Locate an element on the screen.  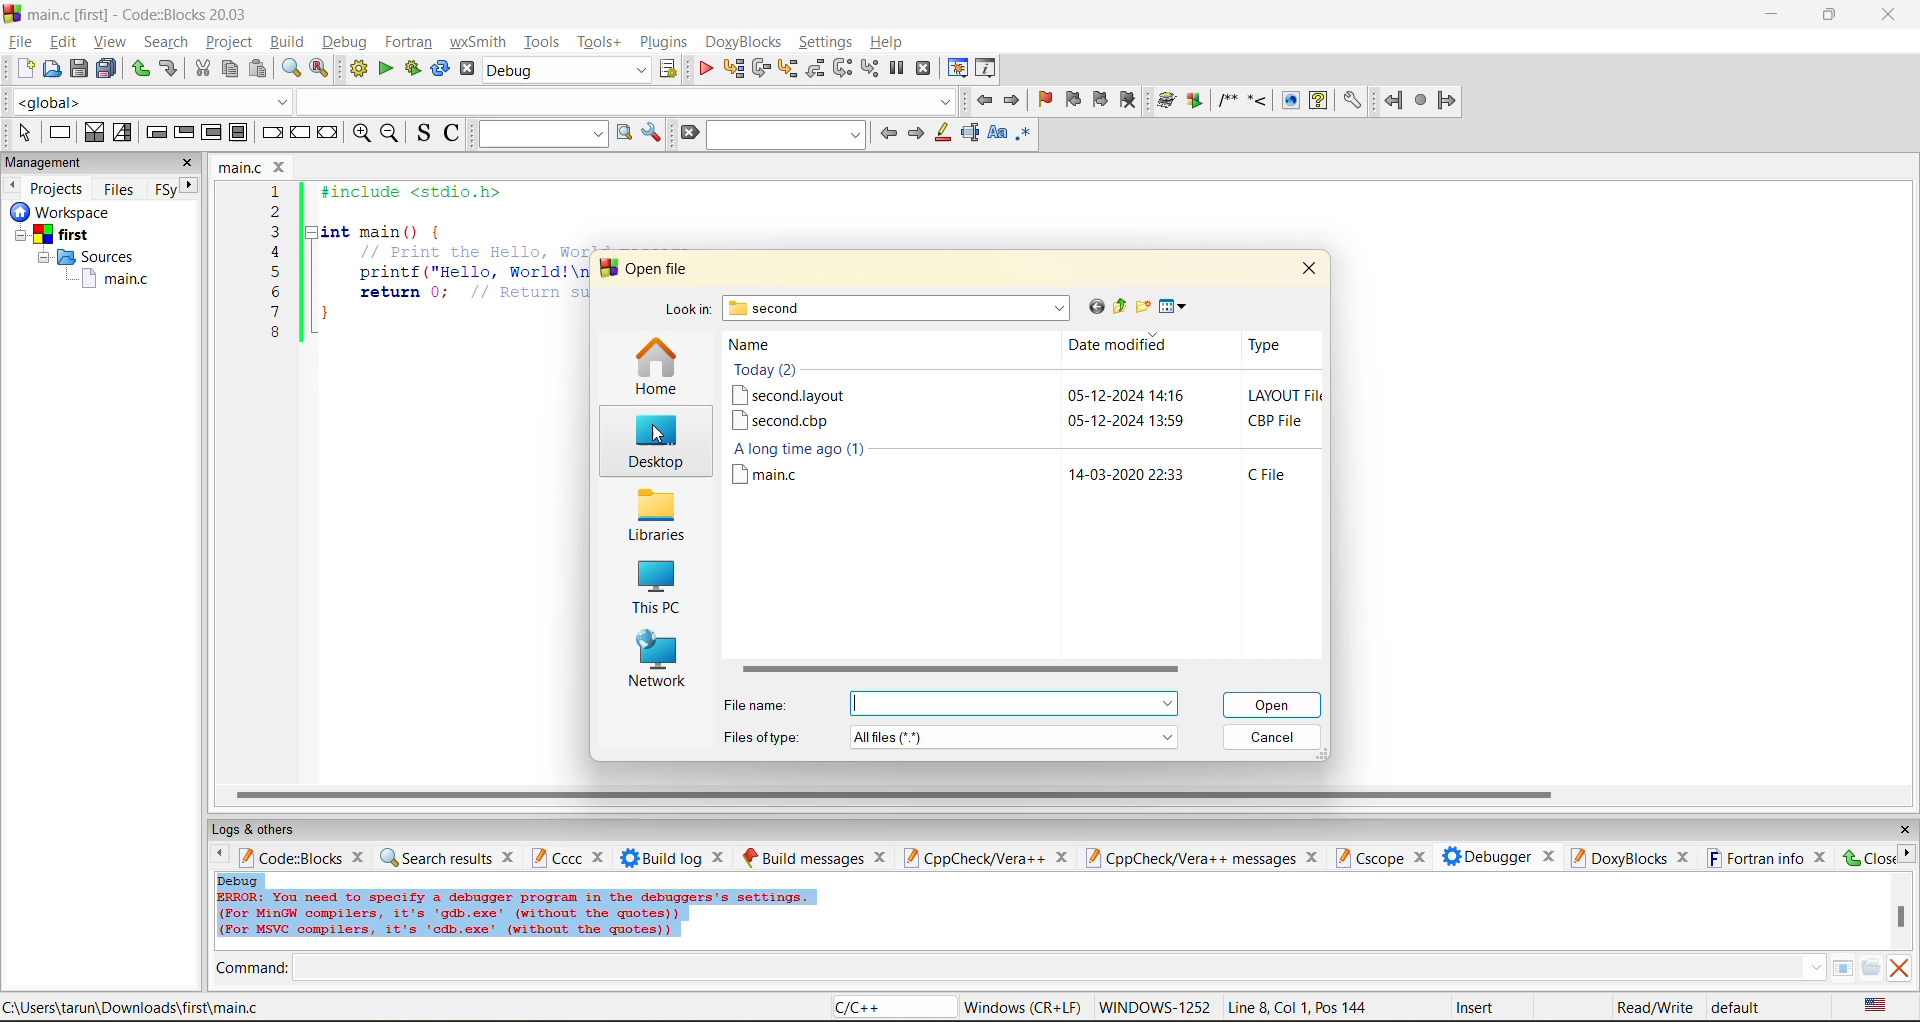
fortran info is located at coordinates (1756, 858).